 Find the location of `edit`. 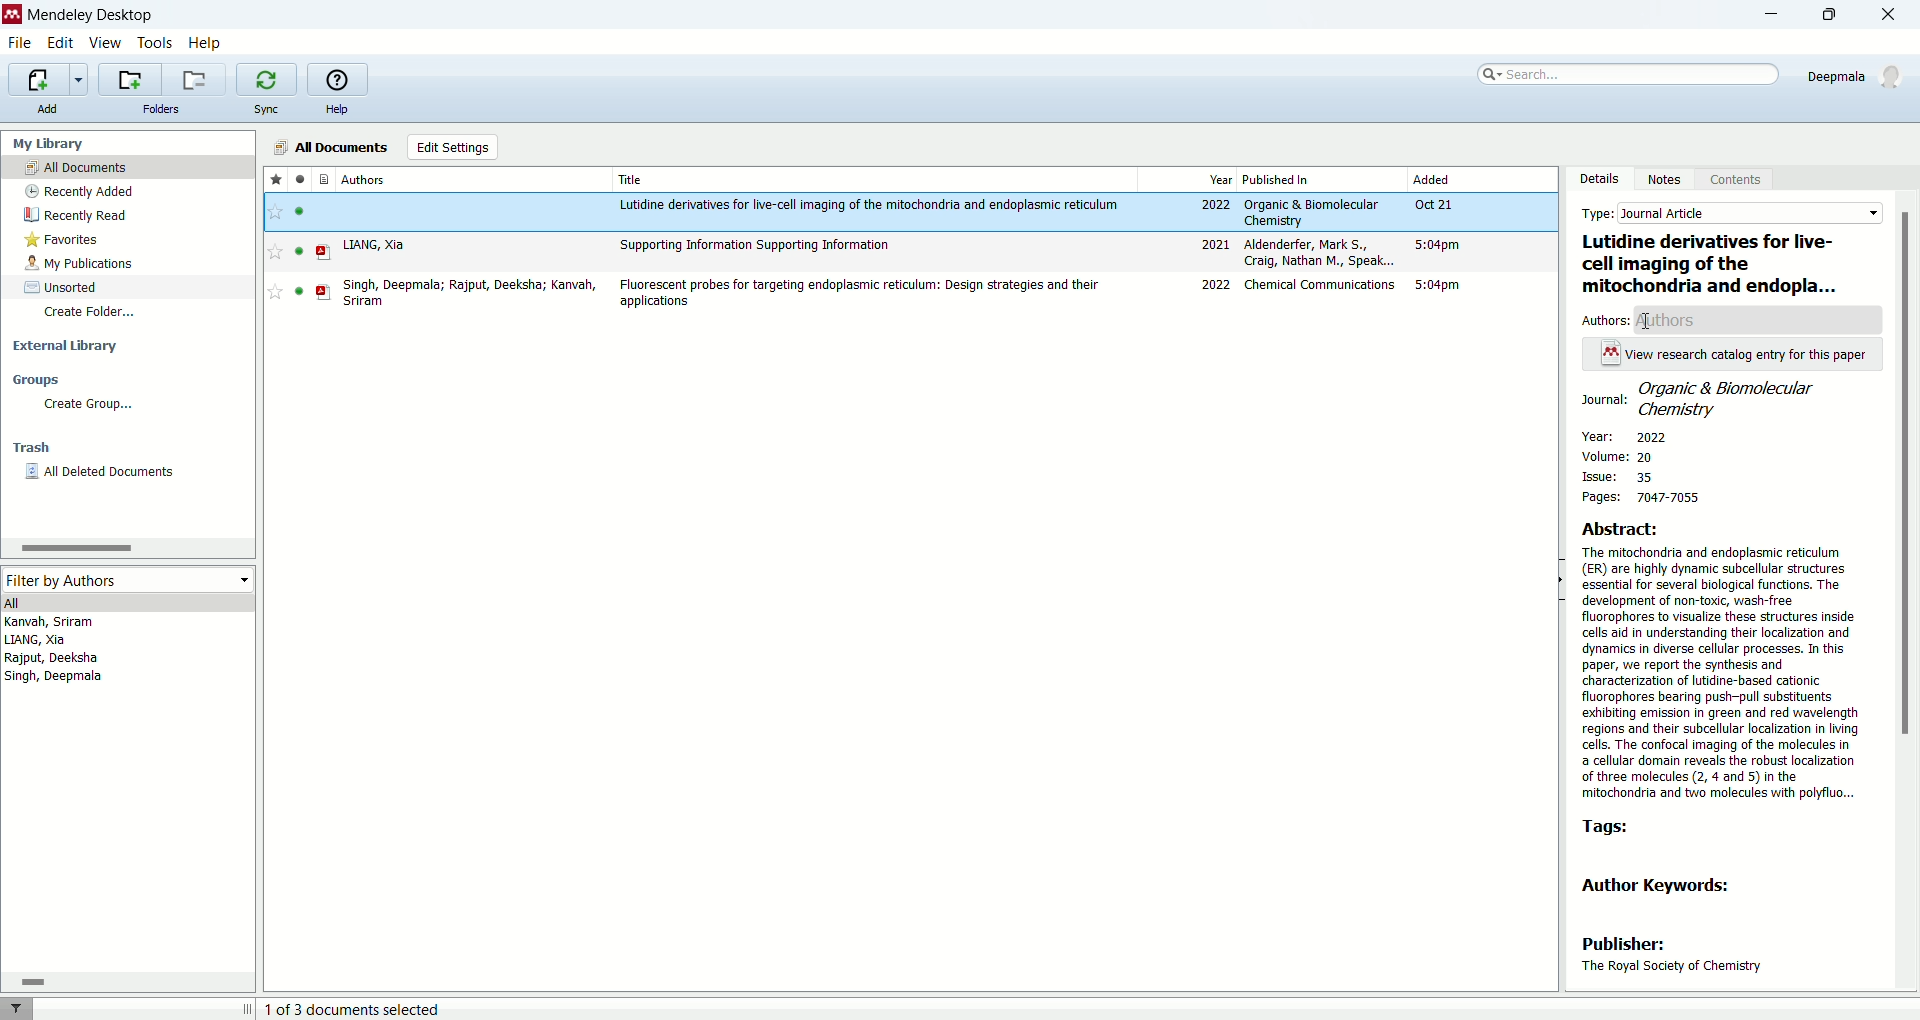

edit is located at coordinates (60, 44).